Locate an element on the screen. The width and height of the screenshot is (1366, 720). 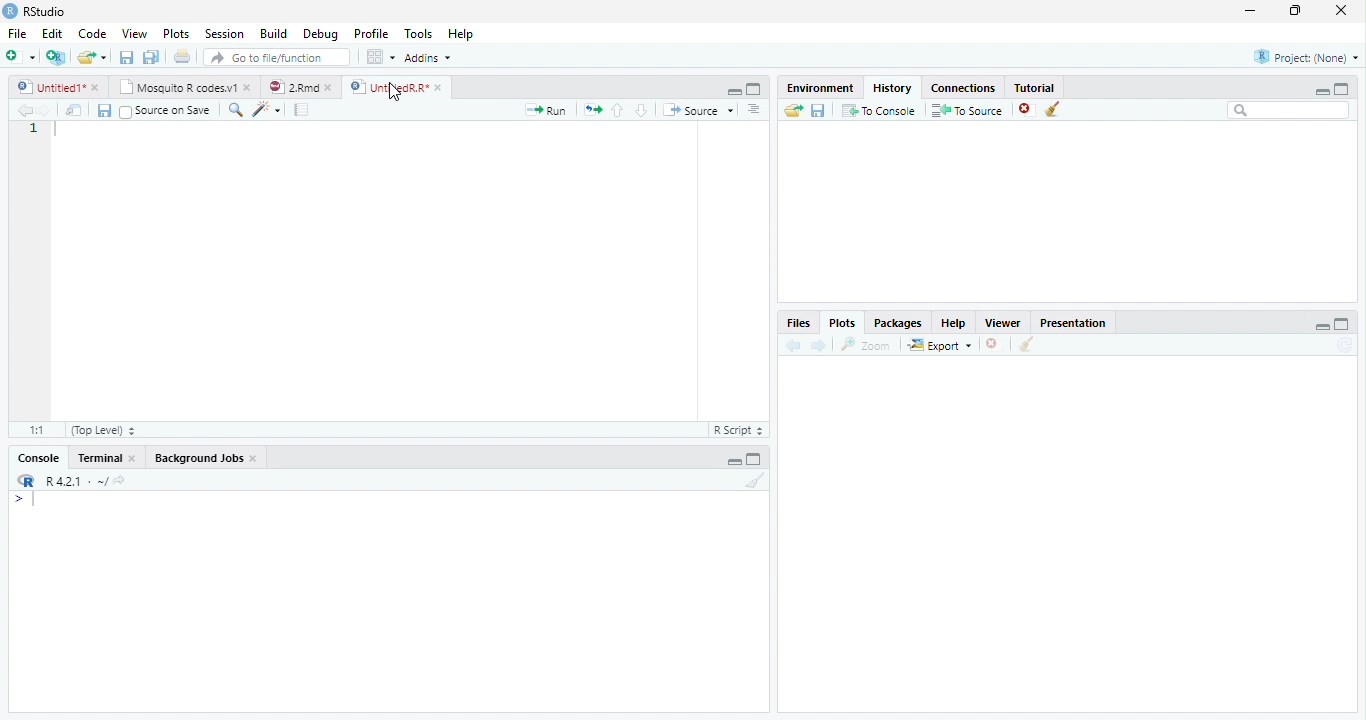
Remove current plot is located at coordinates (996, 344).